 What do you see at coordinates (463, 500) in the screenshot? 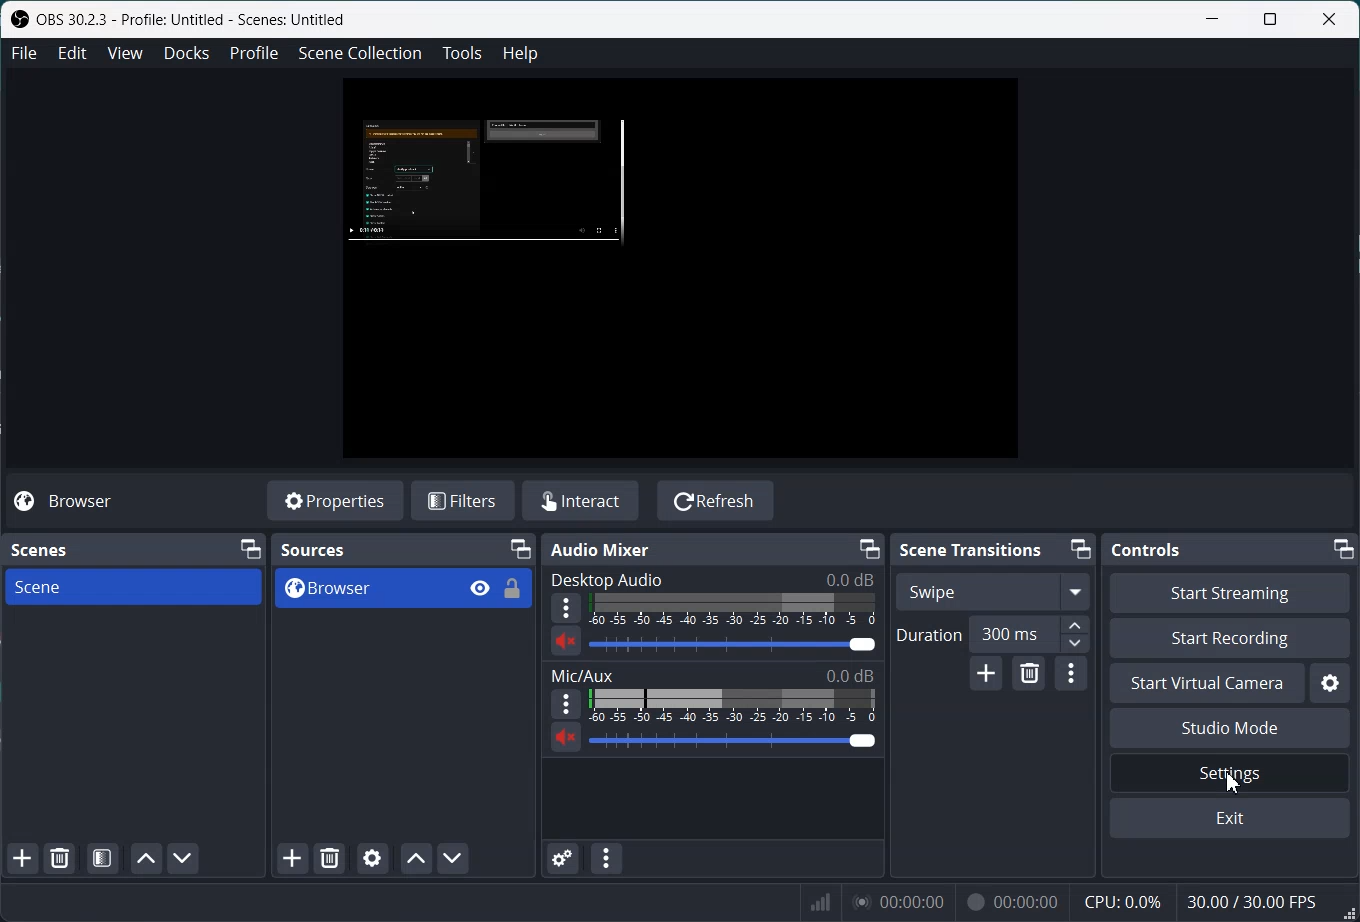
I see `Filters` at bounding box center [463, 500].